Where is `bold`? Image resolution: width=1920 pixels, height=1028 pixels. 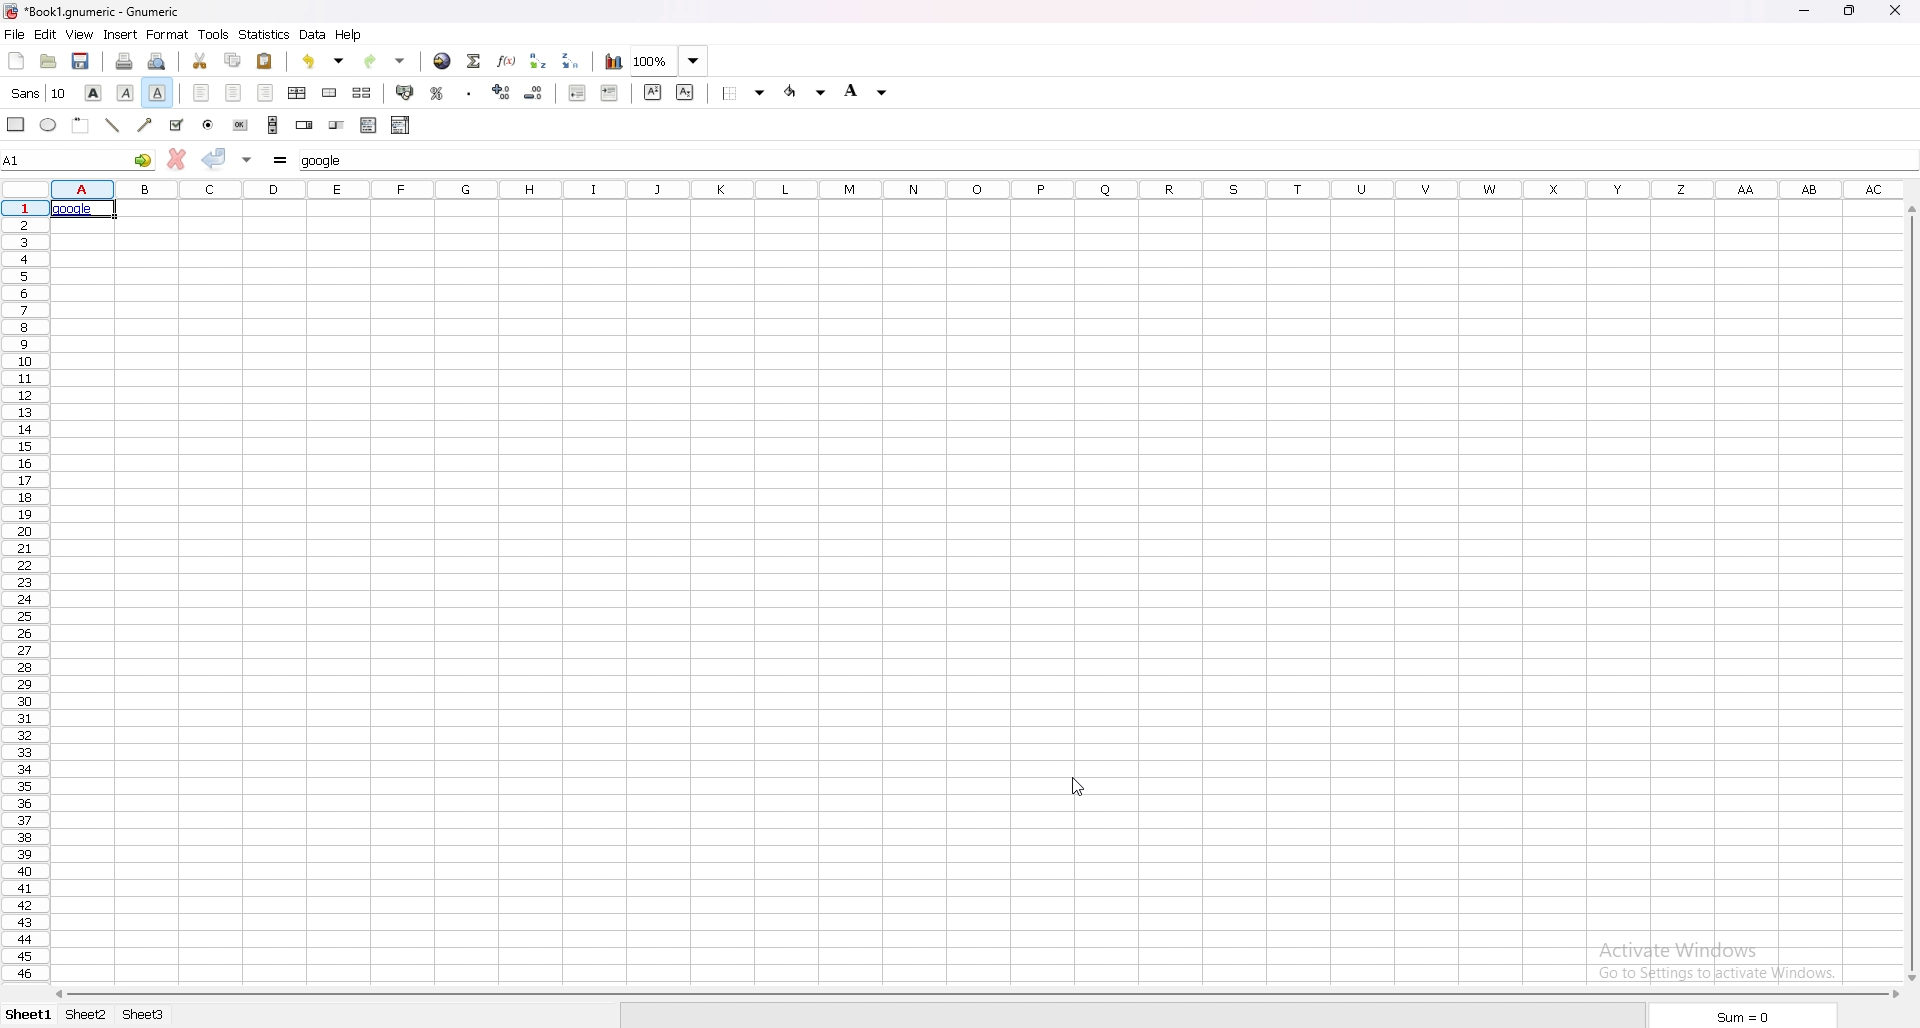 bold is located at coordinates (94, 93).